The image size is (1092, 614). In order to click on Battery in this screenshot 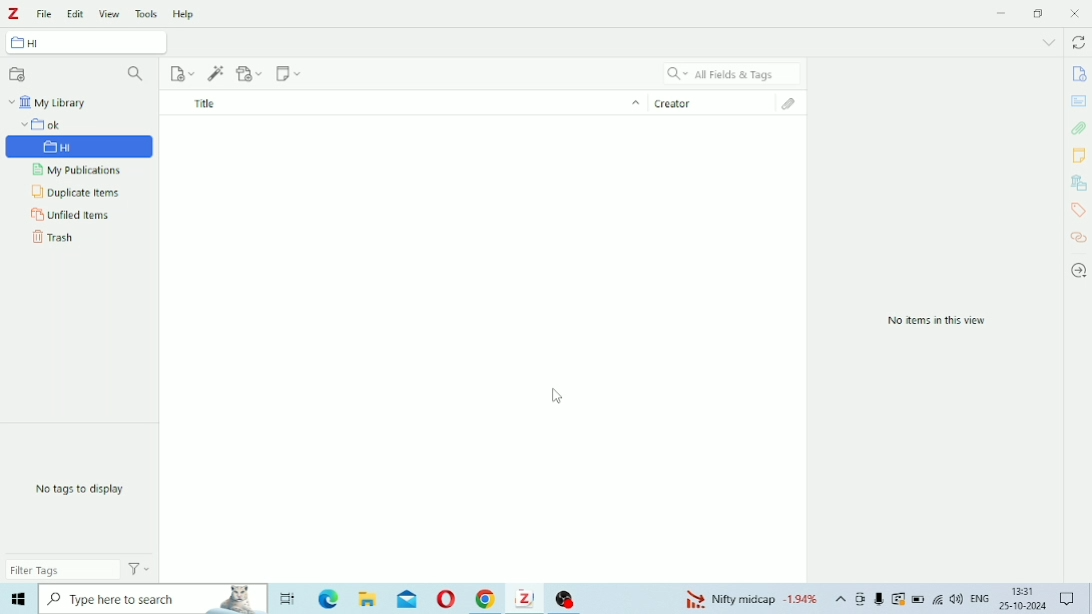, I will do `click(918, 599)`.